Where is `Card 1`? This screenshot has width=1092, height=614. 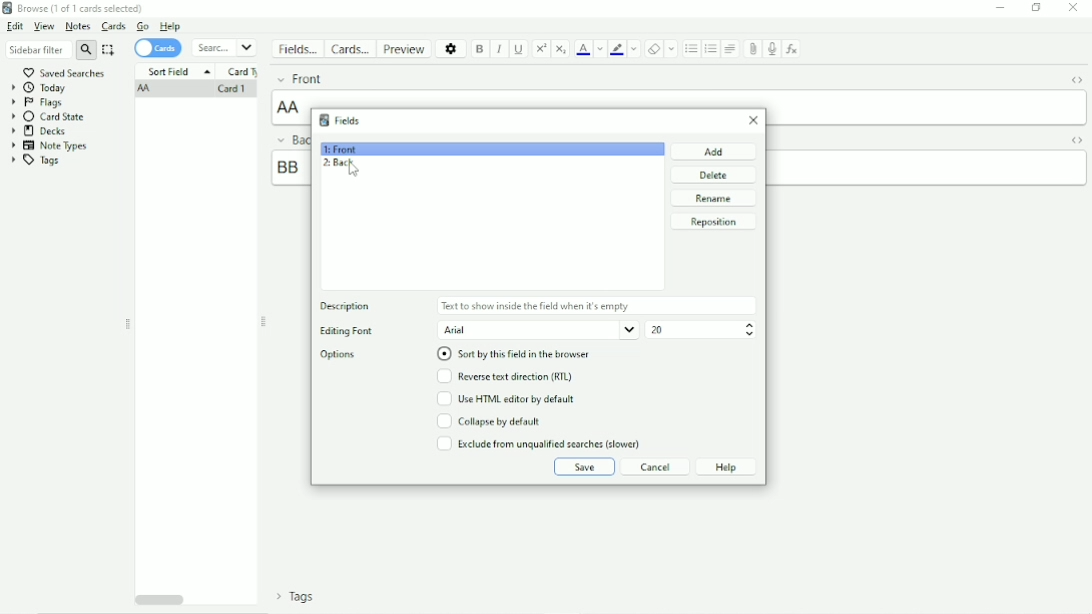 Card 1 is located at coordinates (230, 90).